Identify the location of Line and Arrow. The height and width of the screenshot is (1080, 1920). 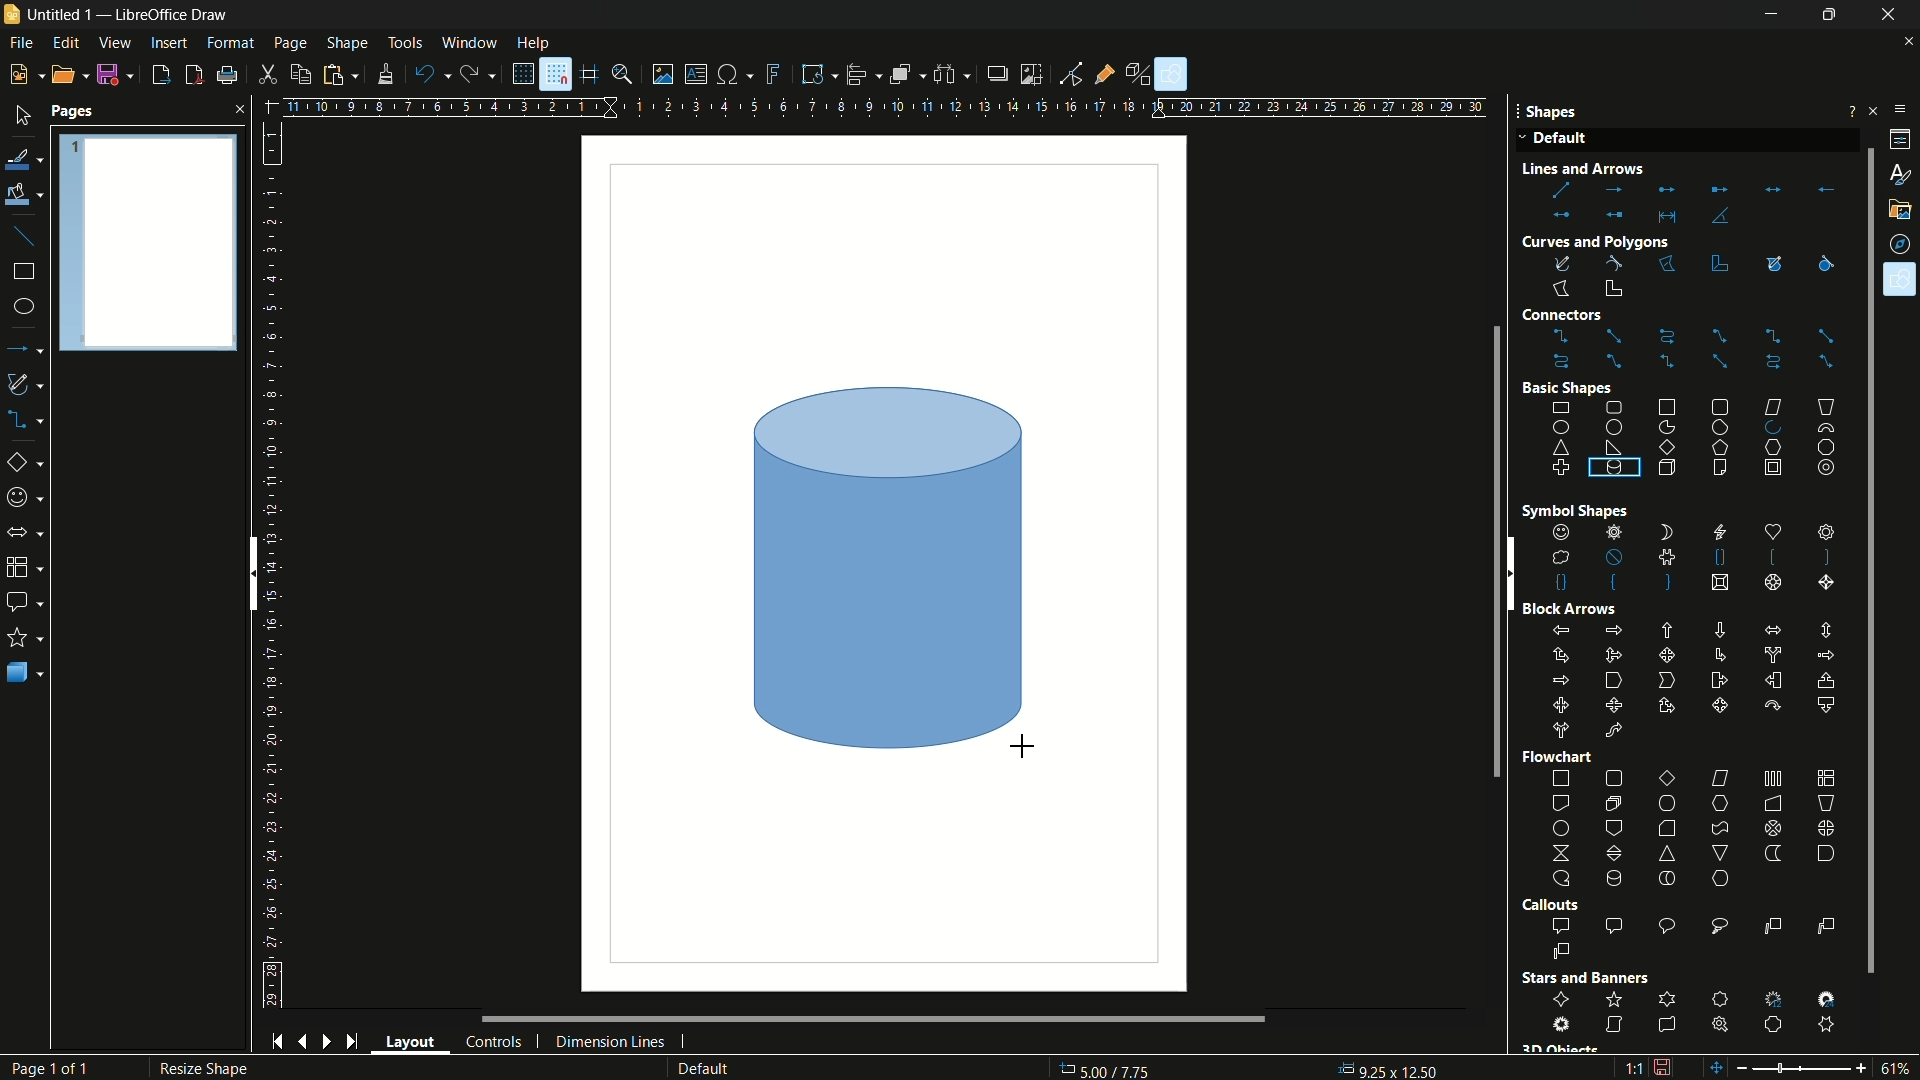
(1614, 168).